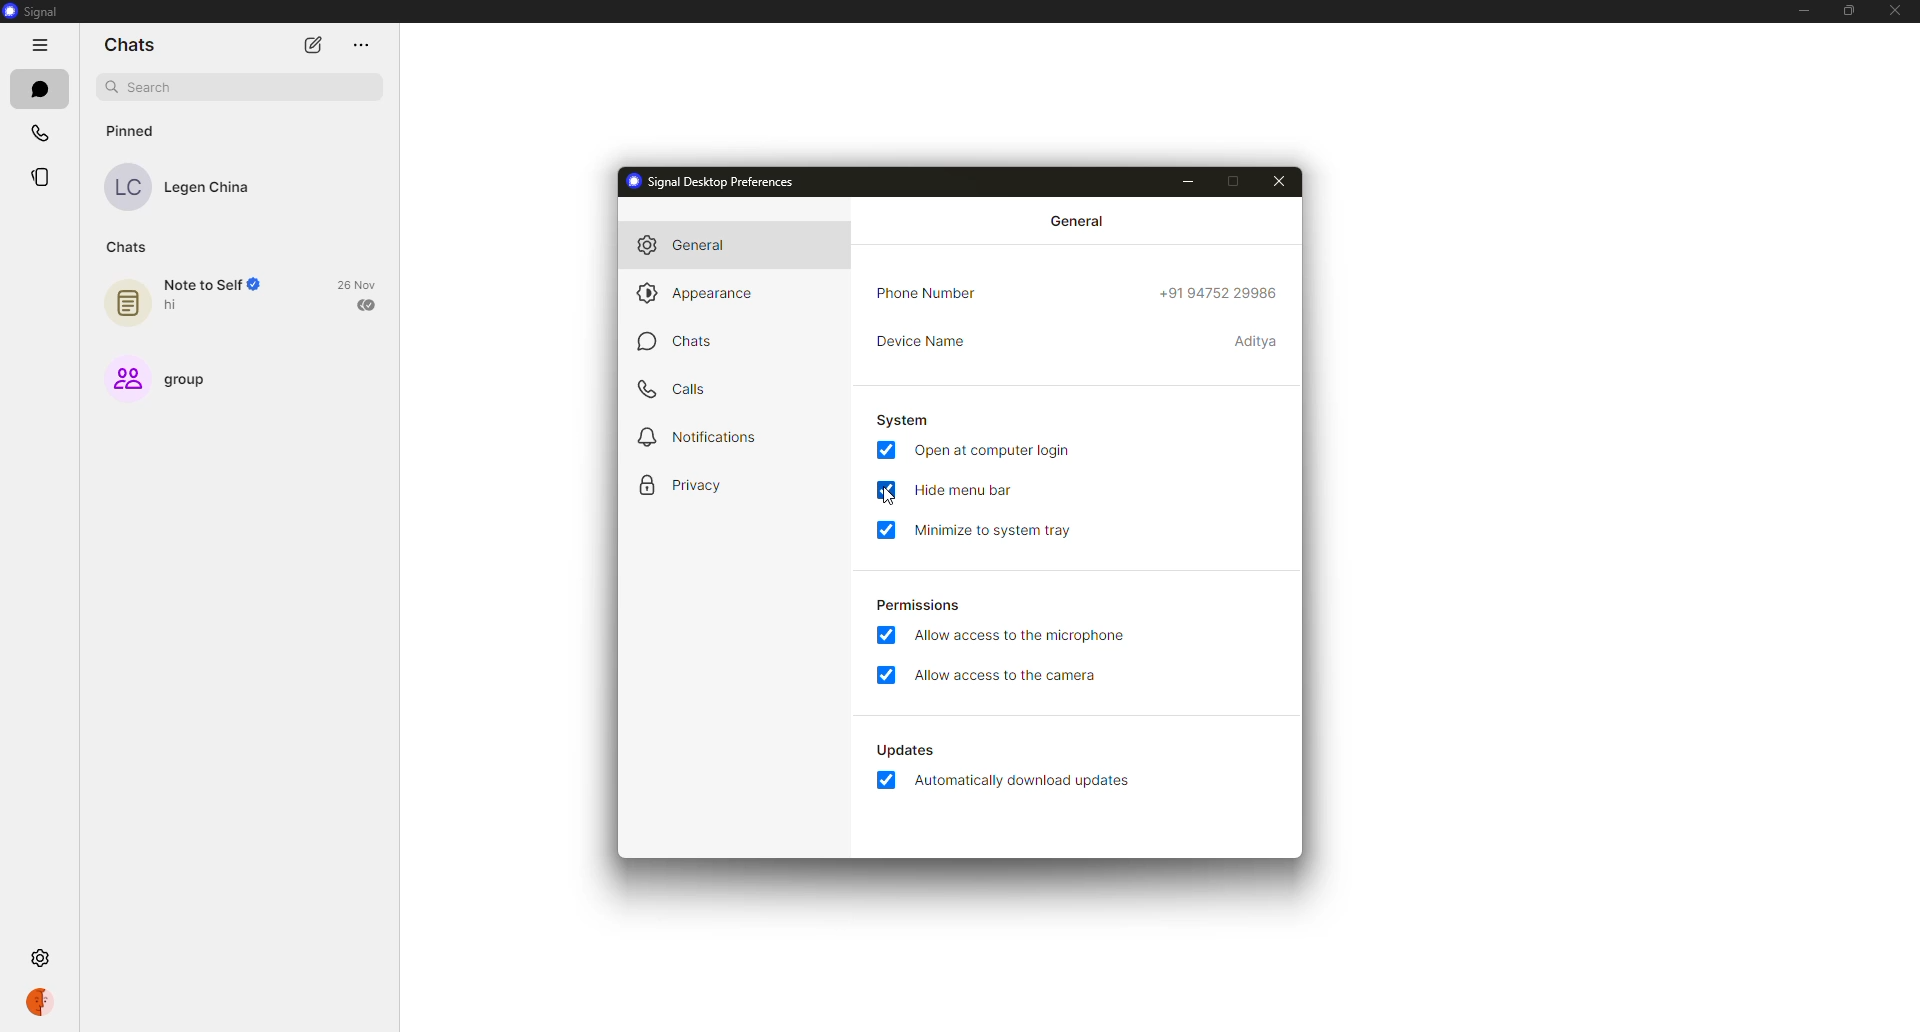 This screenshot has width=1920, height=1032. Describe the element at coordinates (675, 341) in the screenshot. I see `chats` at that location.